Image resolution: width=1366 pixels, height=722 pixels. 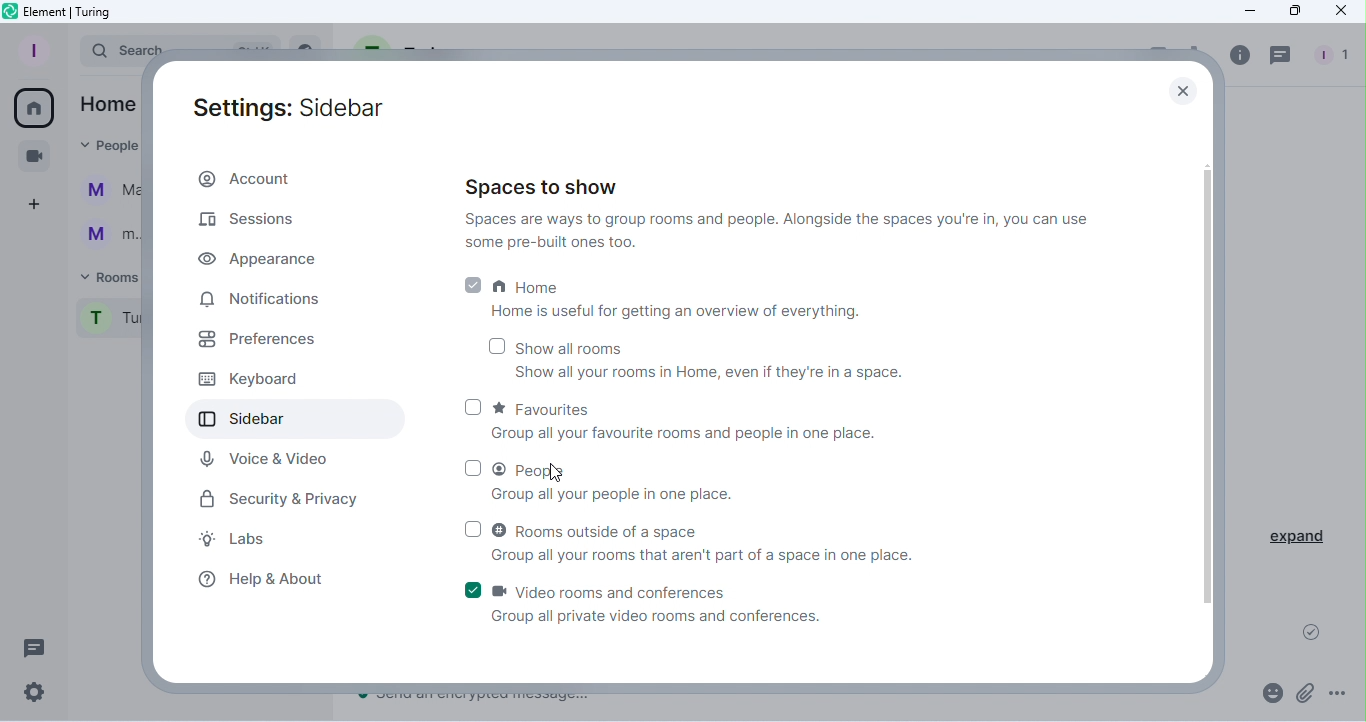 I want to click on Appearance, so click(x=255, y=259).